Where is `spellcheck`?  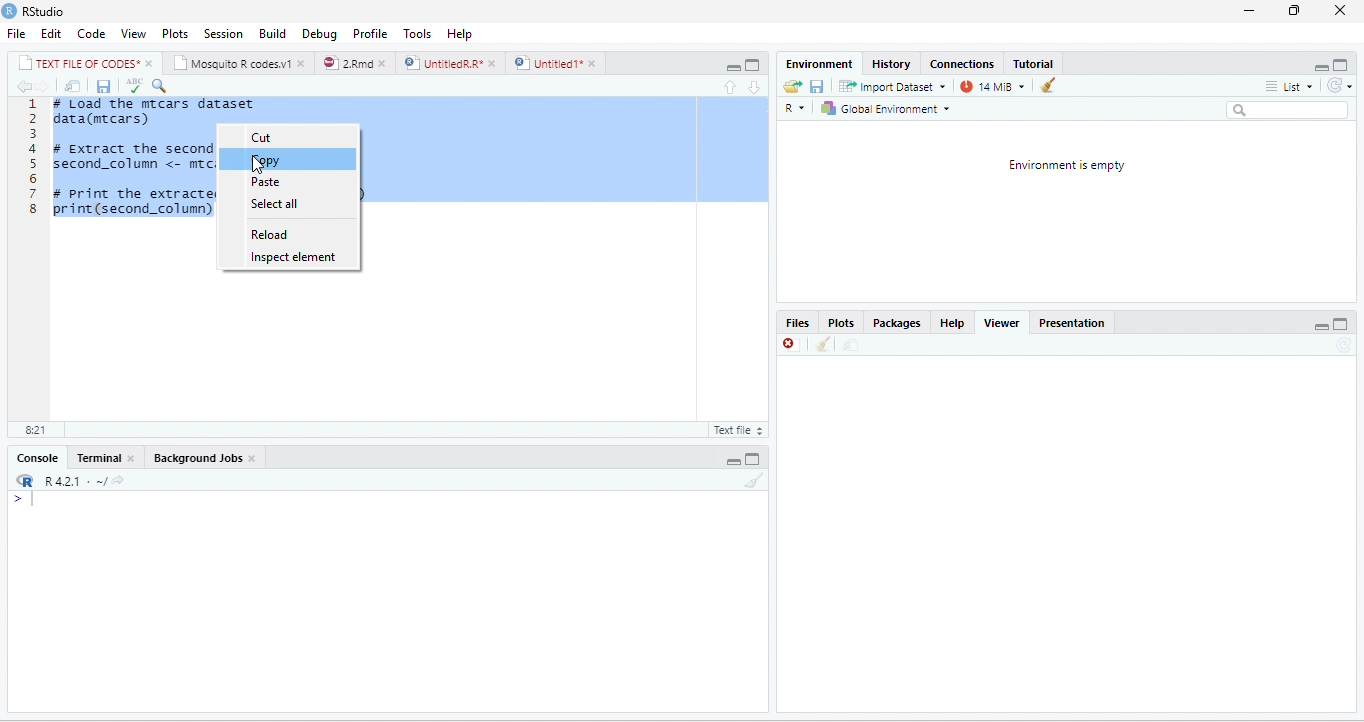
spellcheck is located at coordinates (133, 86).